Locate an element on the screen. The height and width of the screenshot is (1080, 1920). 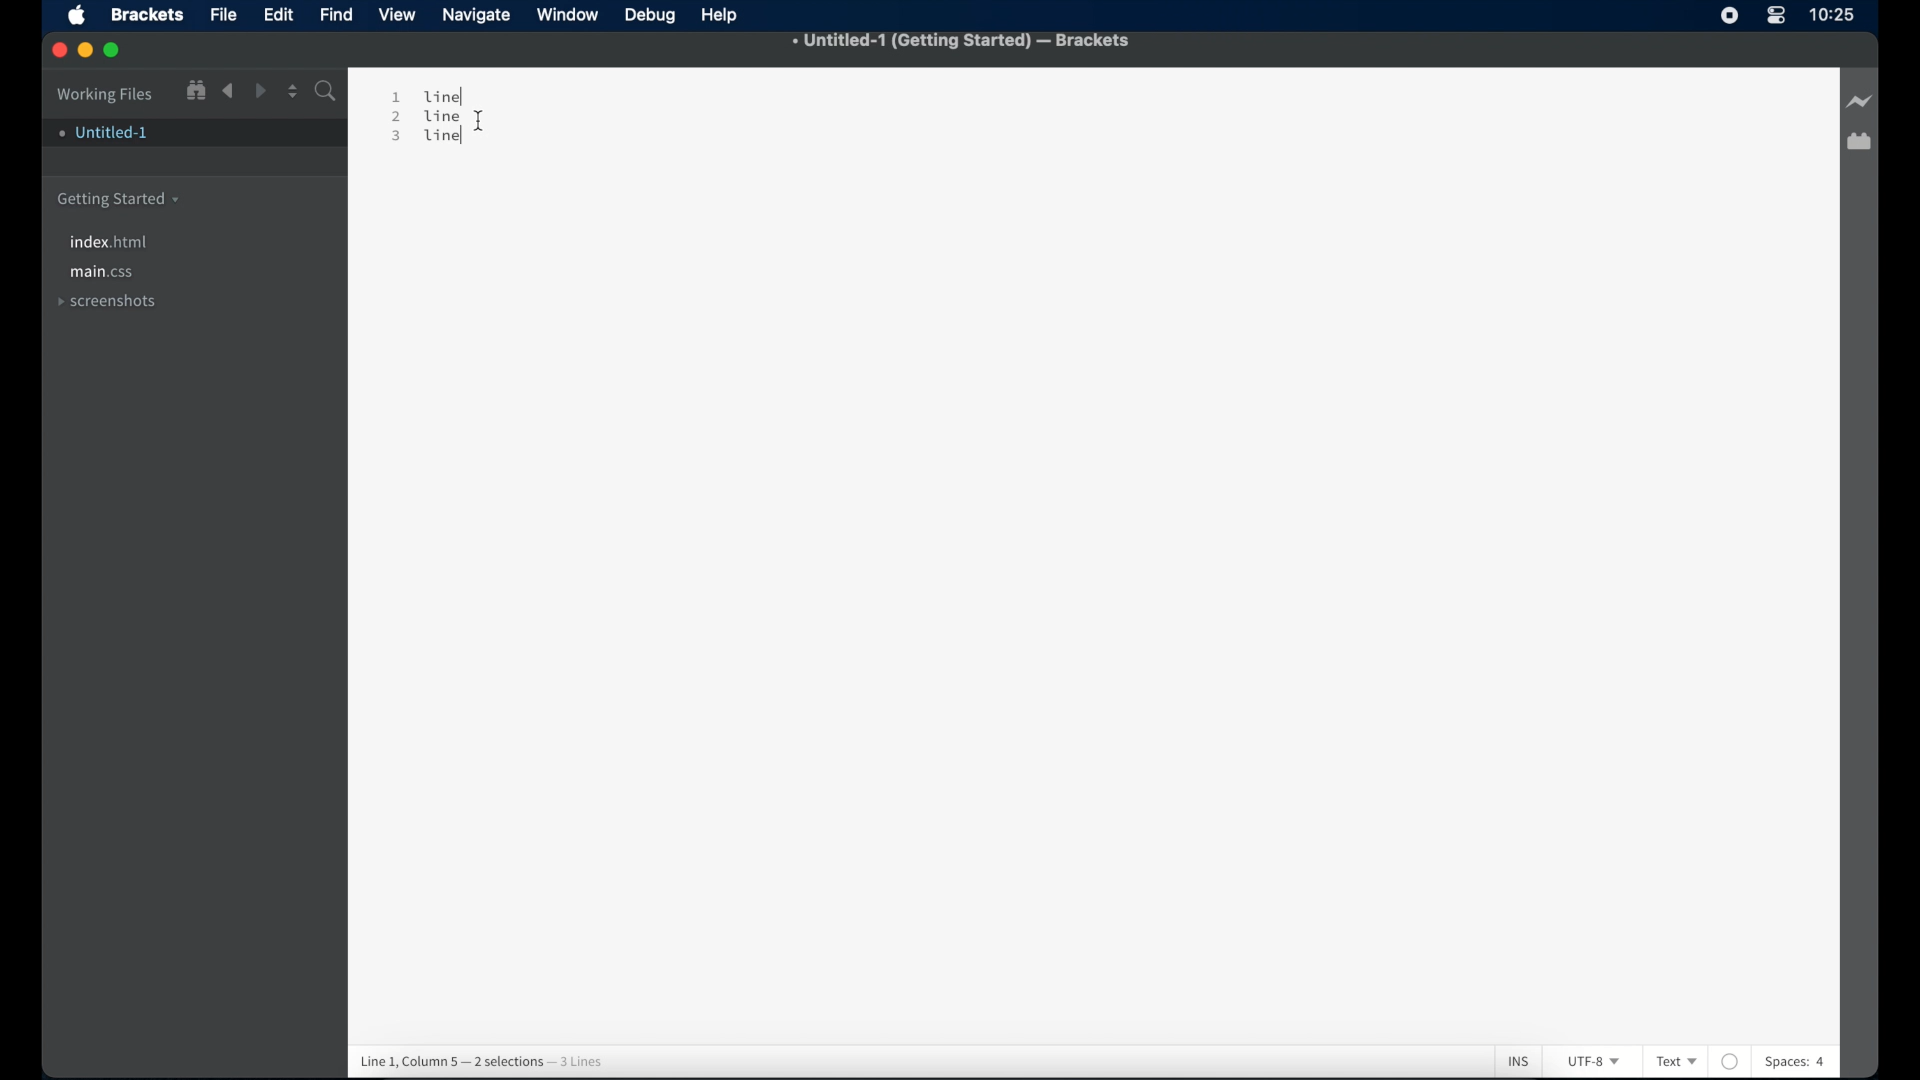
help is located at coordinates (722, 16).